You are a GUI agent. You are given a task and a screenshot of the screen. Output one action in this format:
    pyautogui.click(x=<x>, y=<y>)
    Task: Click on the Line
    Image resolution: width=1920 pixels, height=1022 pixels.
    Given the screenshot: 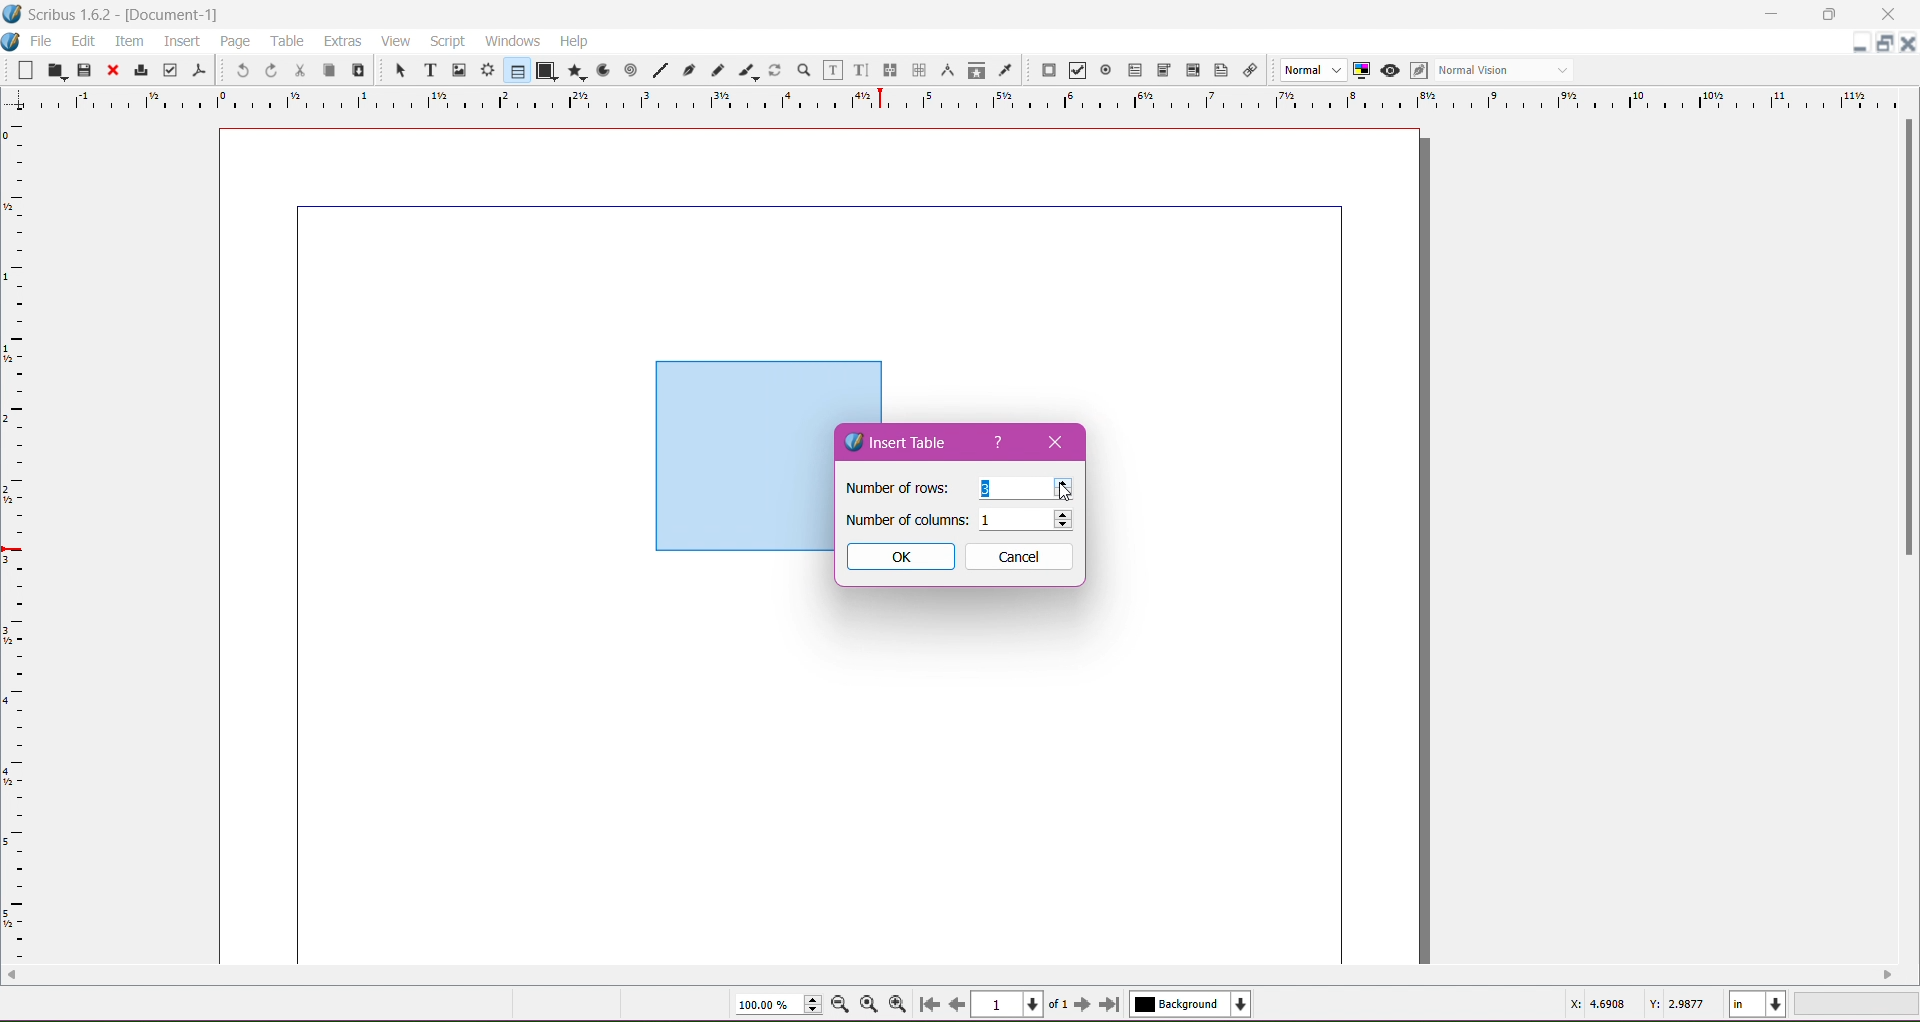 What is the action you would take?
    pyautogui.click(x=657, y=71)
    